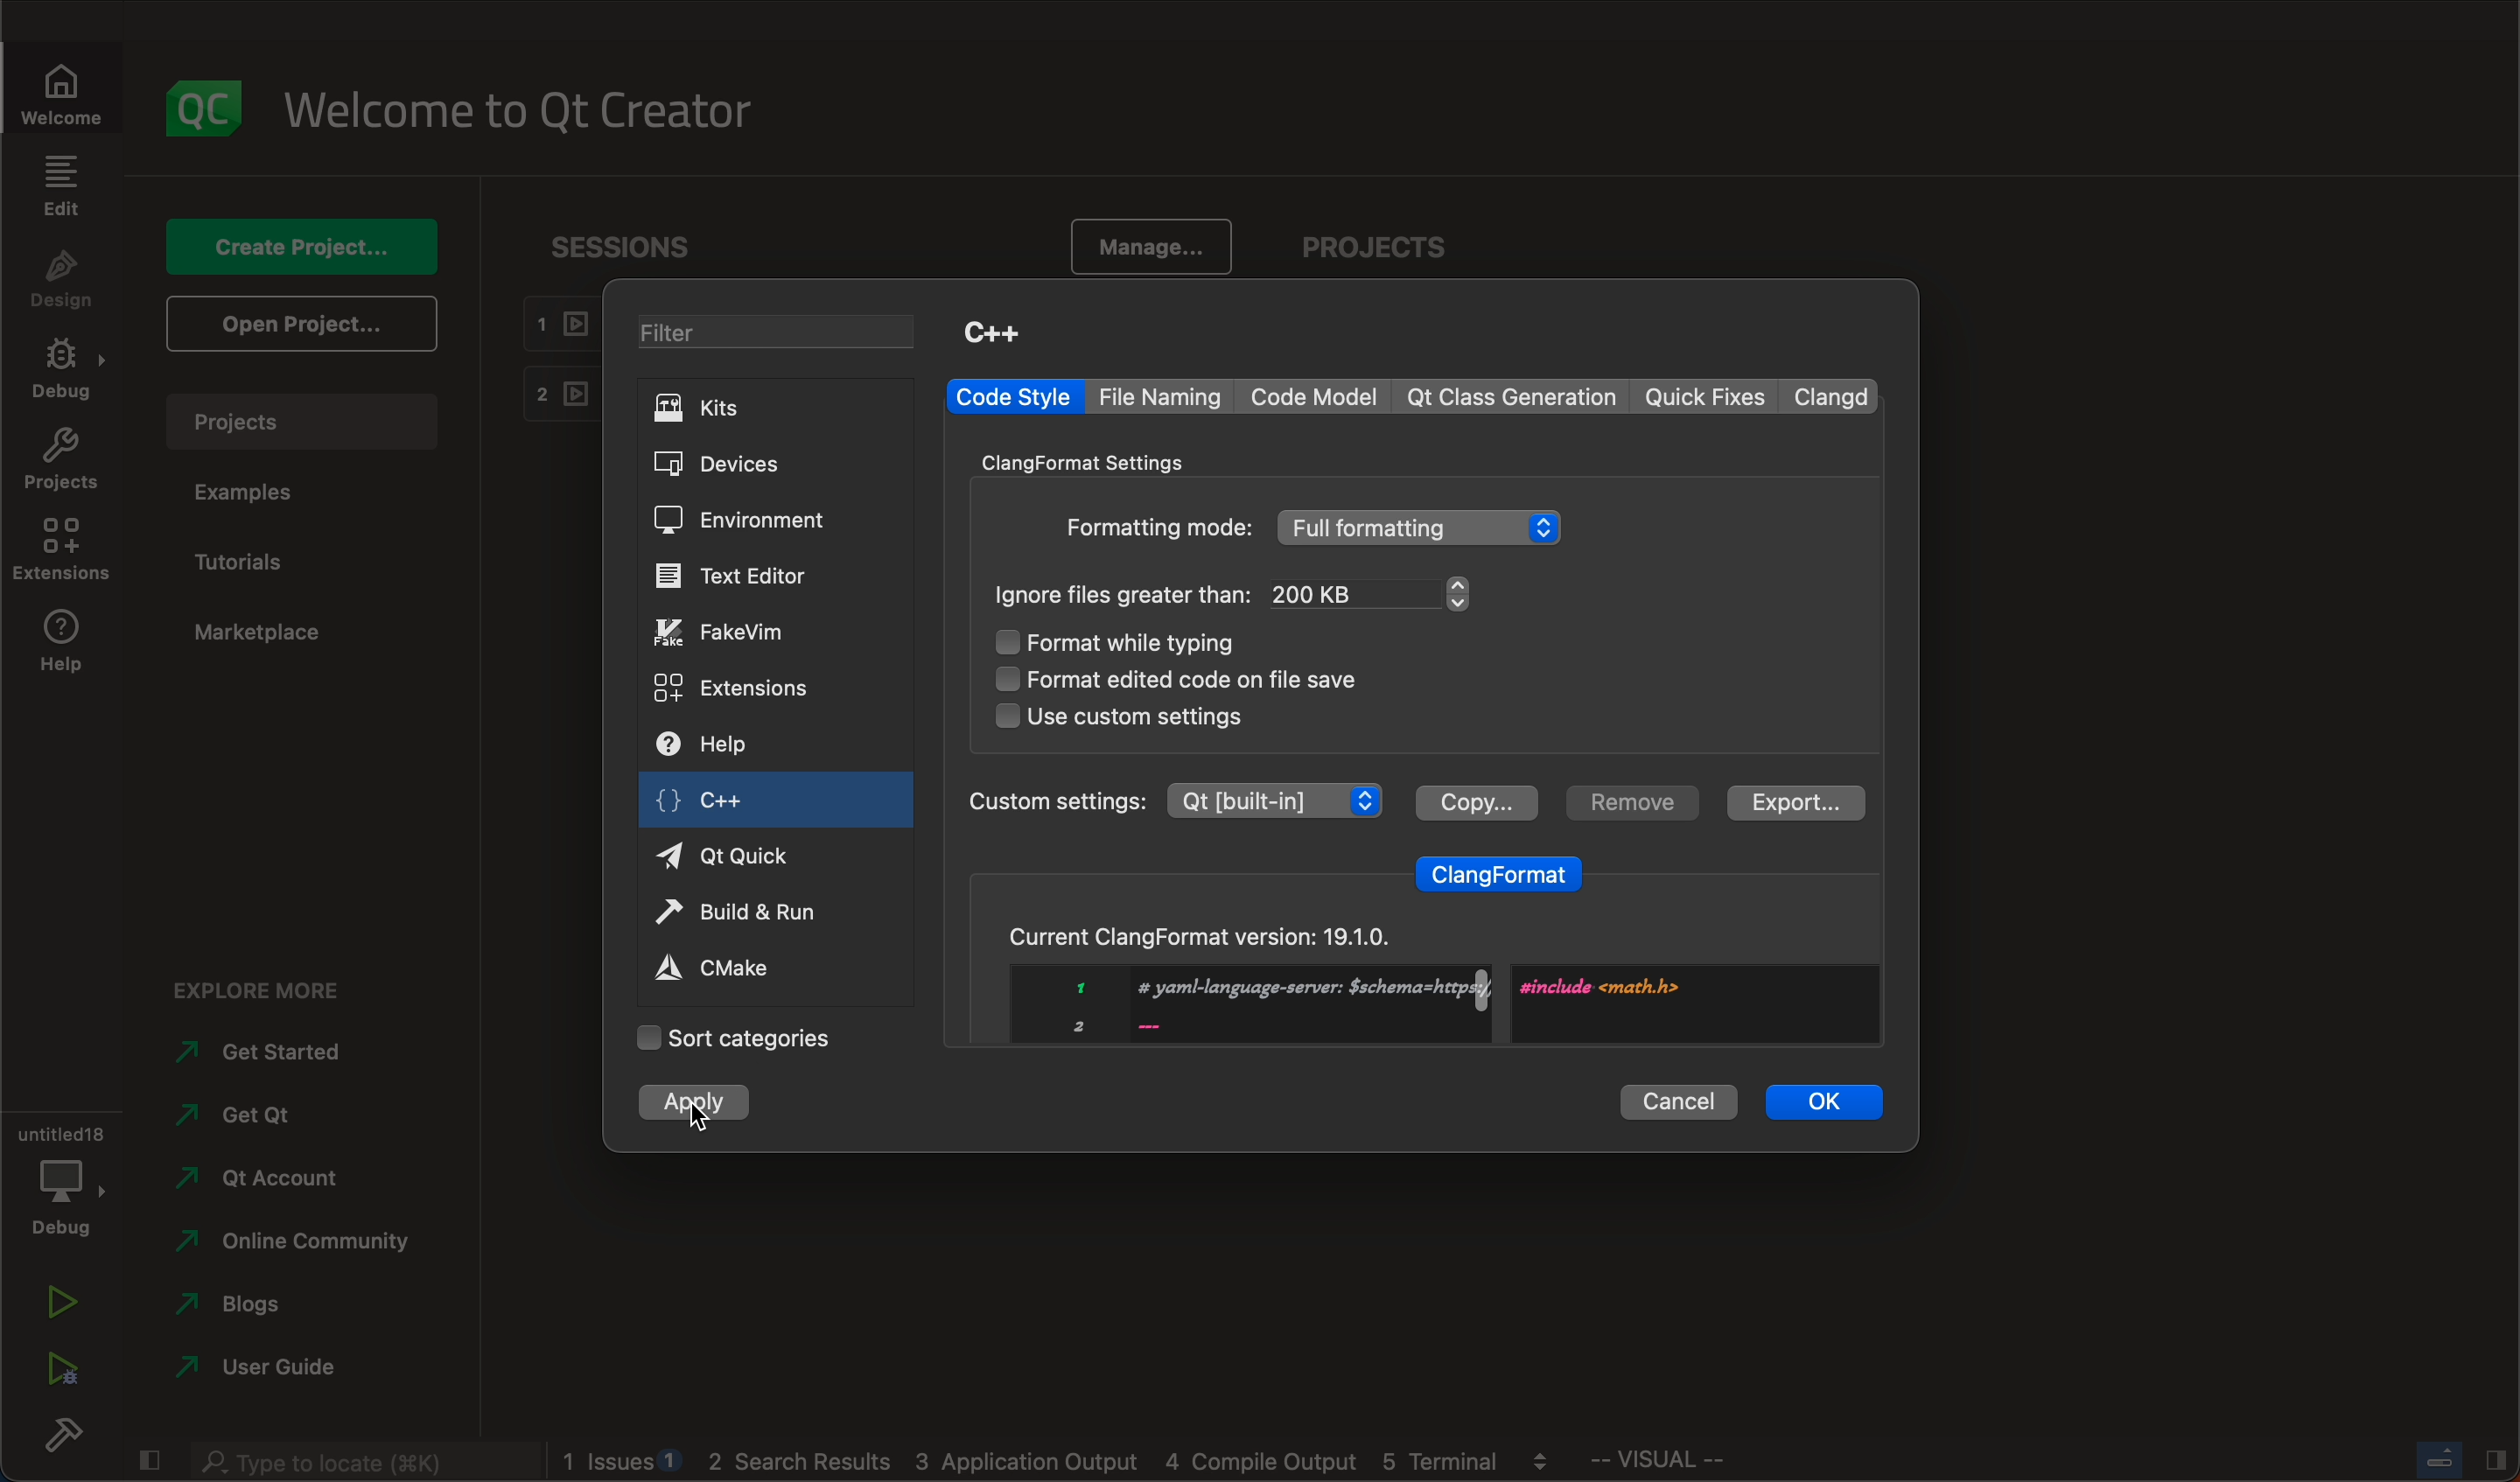 The height and width of the screenshot is (1482, 2520). Describe the element at coordinates (60, 646) in the screenshot. I see `help` at that location.